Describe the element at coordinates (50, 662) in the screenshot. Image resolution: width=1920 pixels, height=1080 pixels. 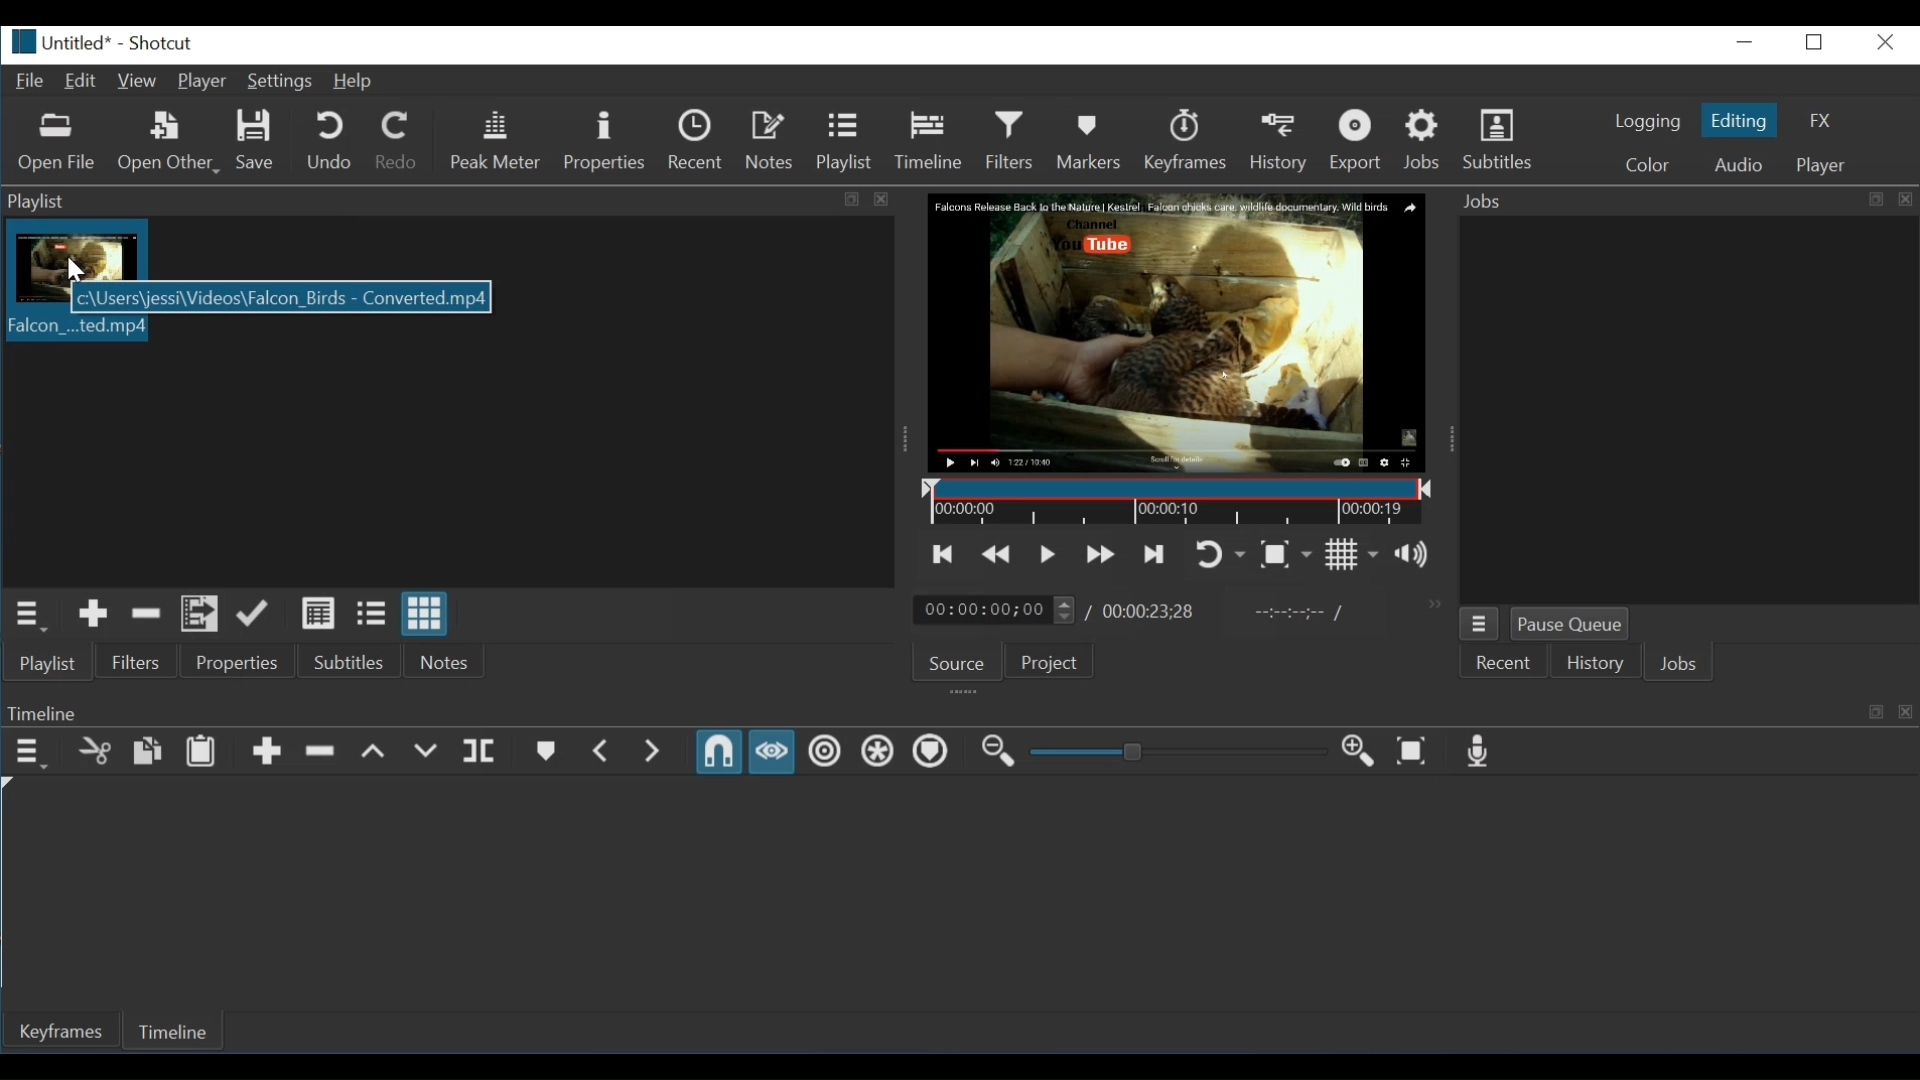
I see `Playlist` at that location.